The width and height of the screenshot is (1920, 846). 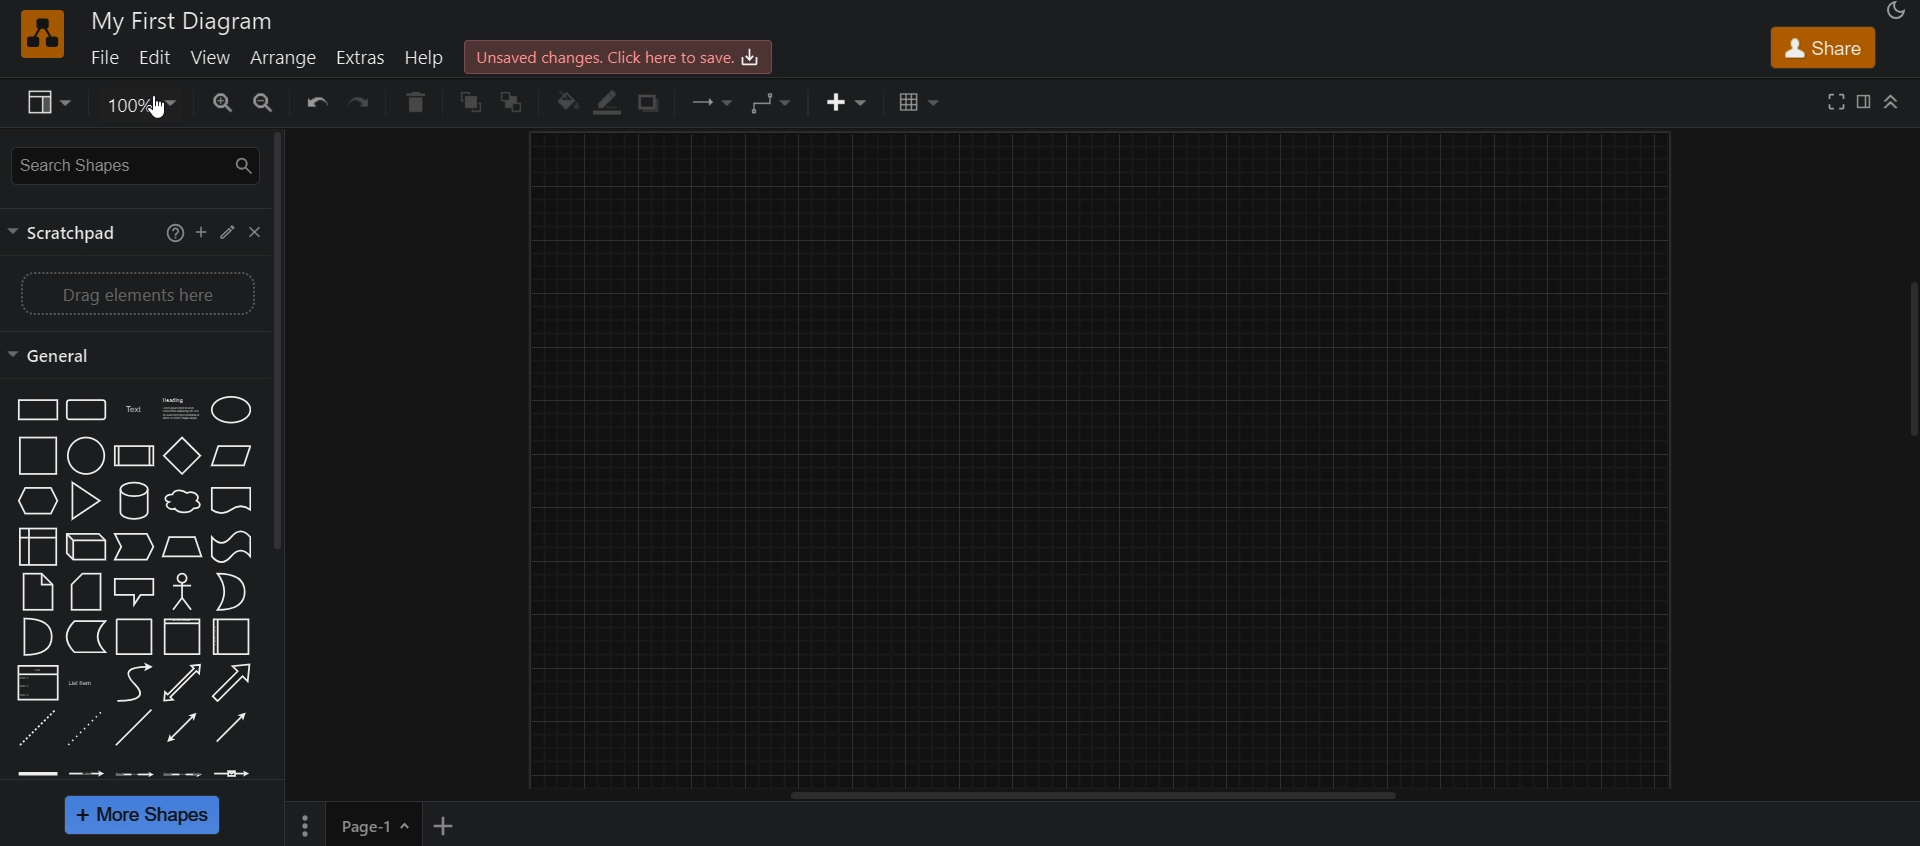 I want to click on table, so click(x=918, y=105).